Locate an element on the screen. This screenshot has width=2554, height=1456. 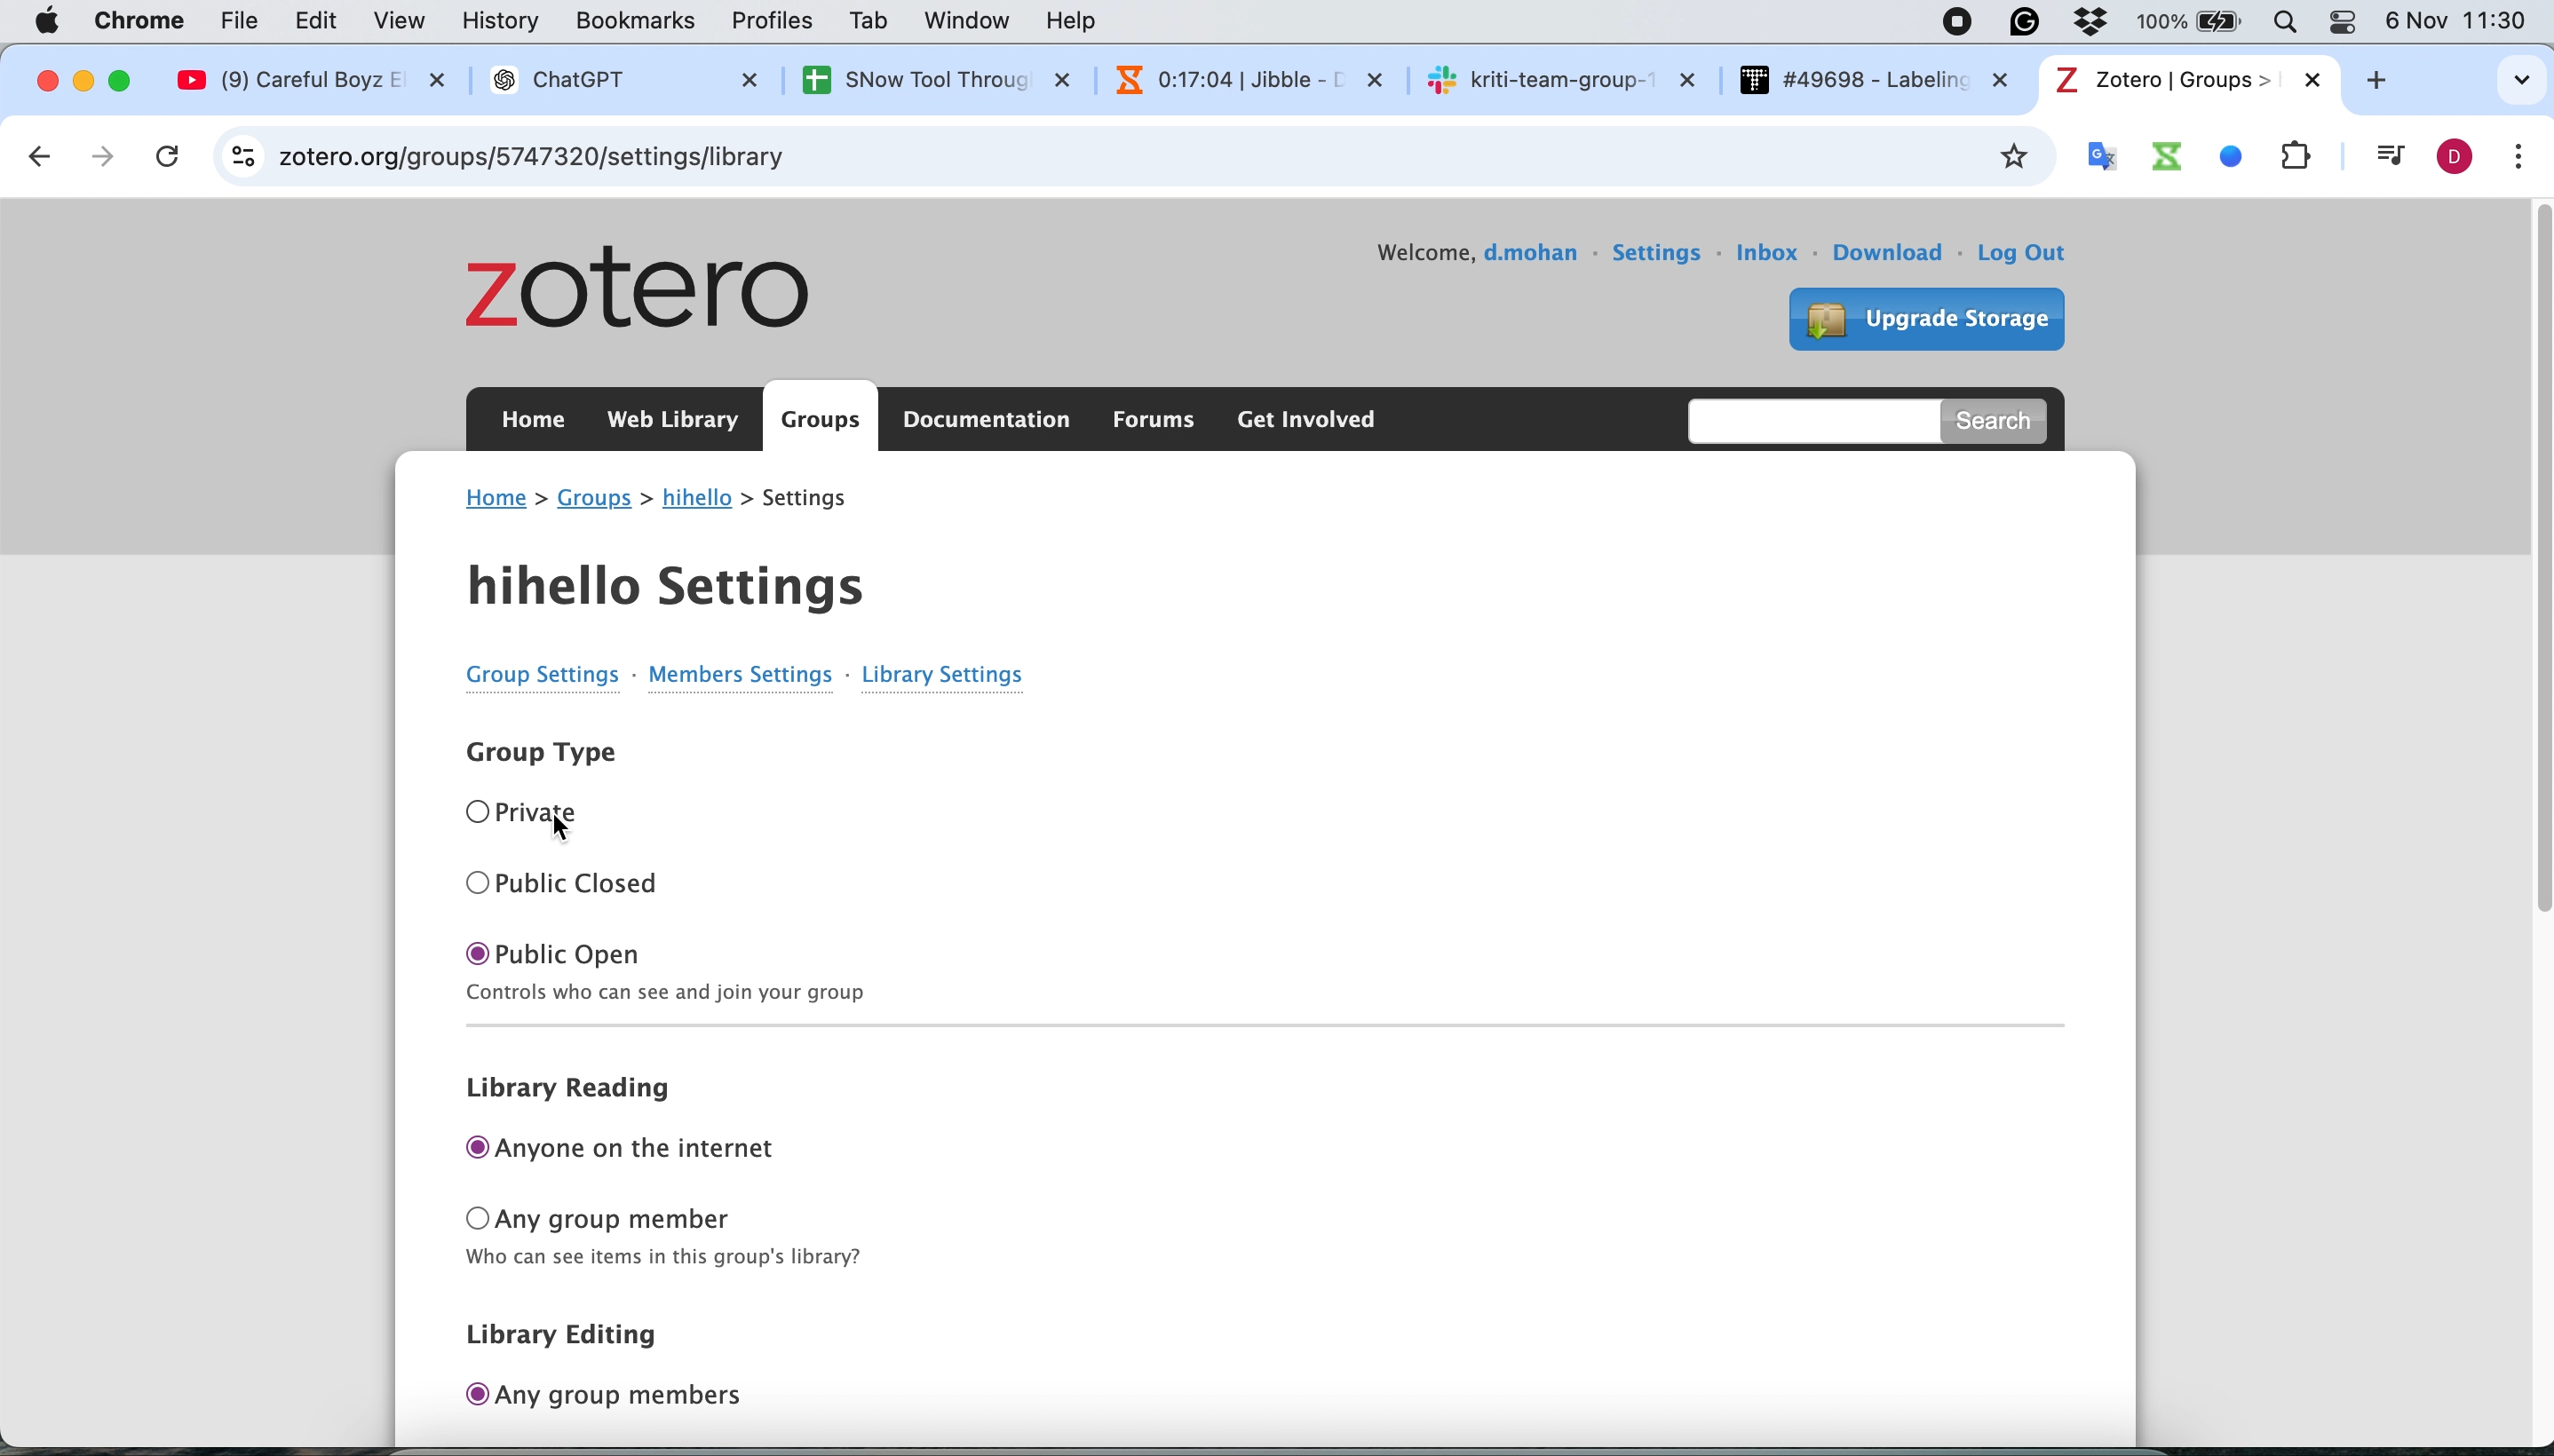
tab name is located at coordinates (2186, 80).